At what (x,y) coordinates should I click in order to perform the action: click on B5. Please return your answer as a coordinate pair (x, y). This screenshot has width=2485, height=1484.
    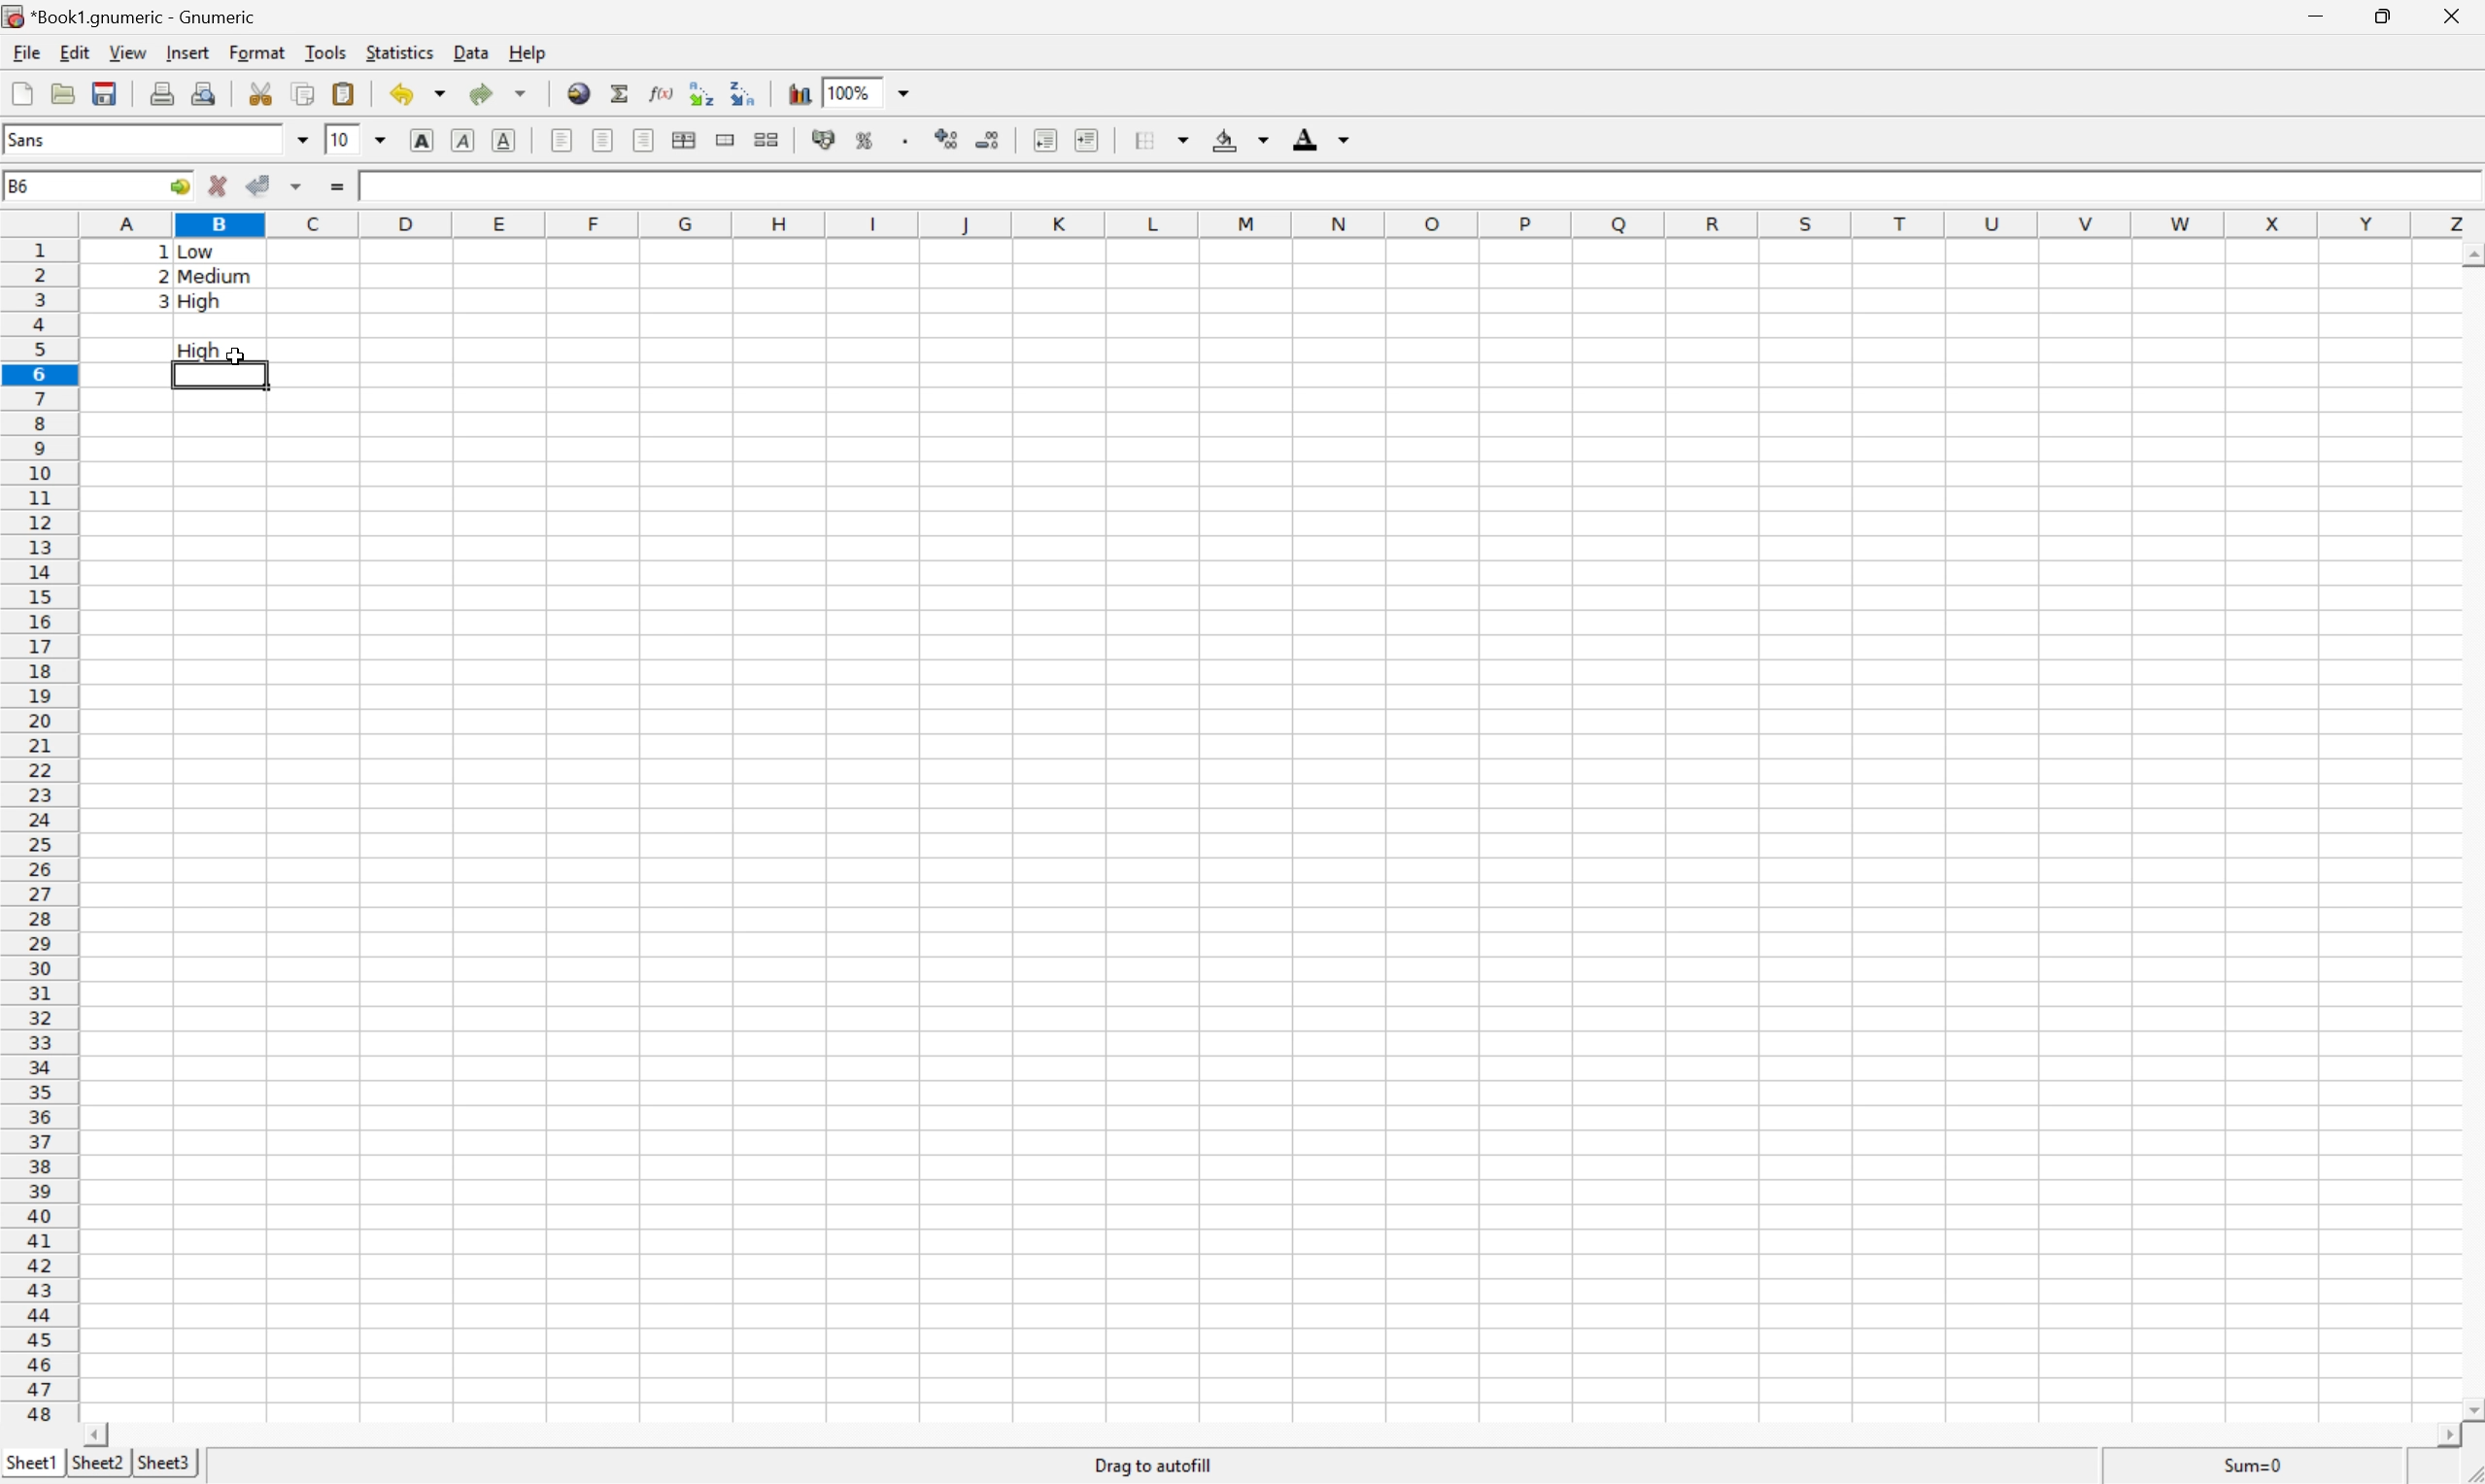
    Looking at the image, I should click on (22, 186).